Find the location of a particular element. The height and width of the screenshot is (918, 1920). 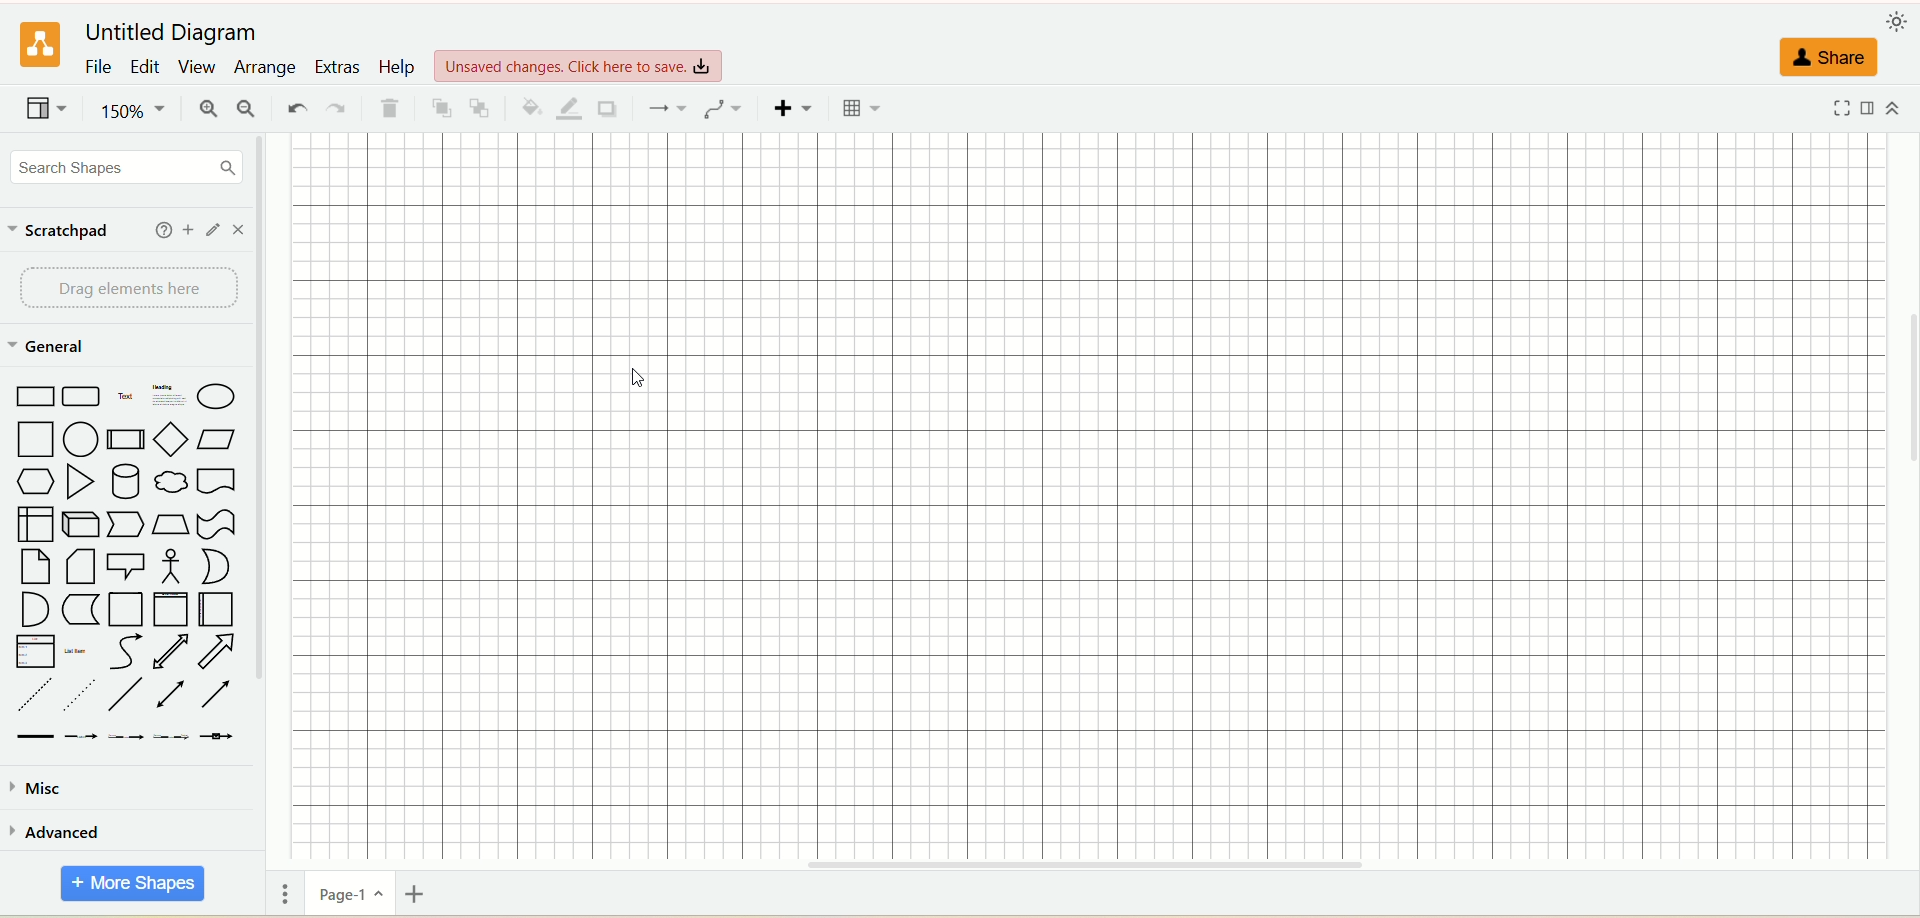

horizontal container is located at coordinates (216, 610).